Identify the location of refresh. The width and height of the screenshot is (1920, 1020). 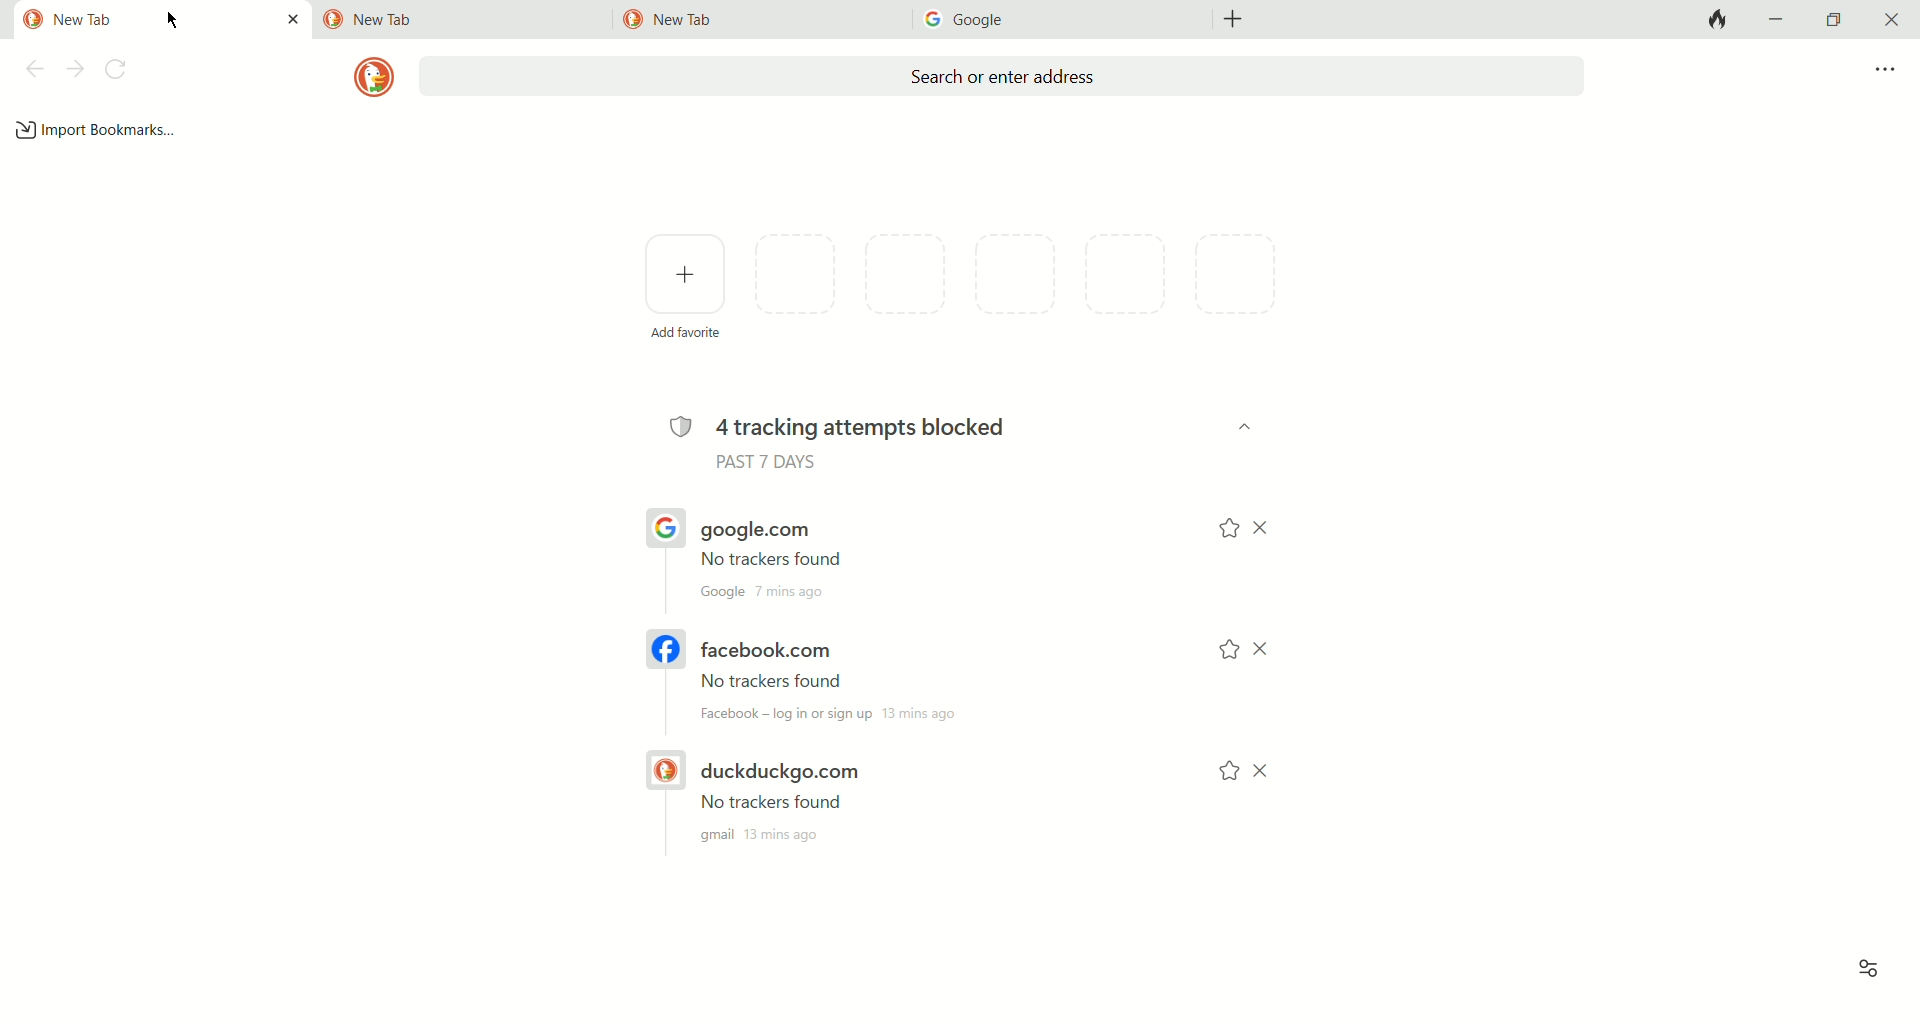
(118, 71).